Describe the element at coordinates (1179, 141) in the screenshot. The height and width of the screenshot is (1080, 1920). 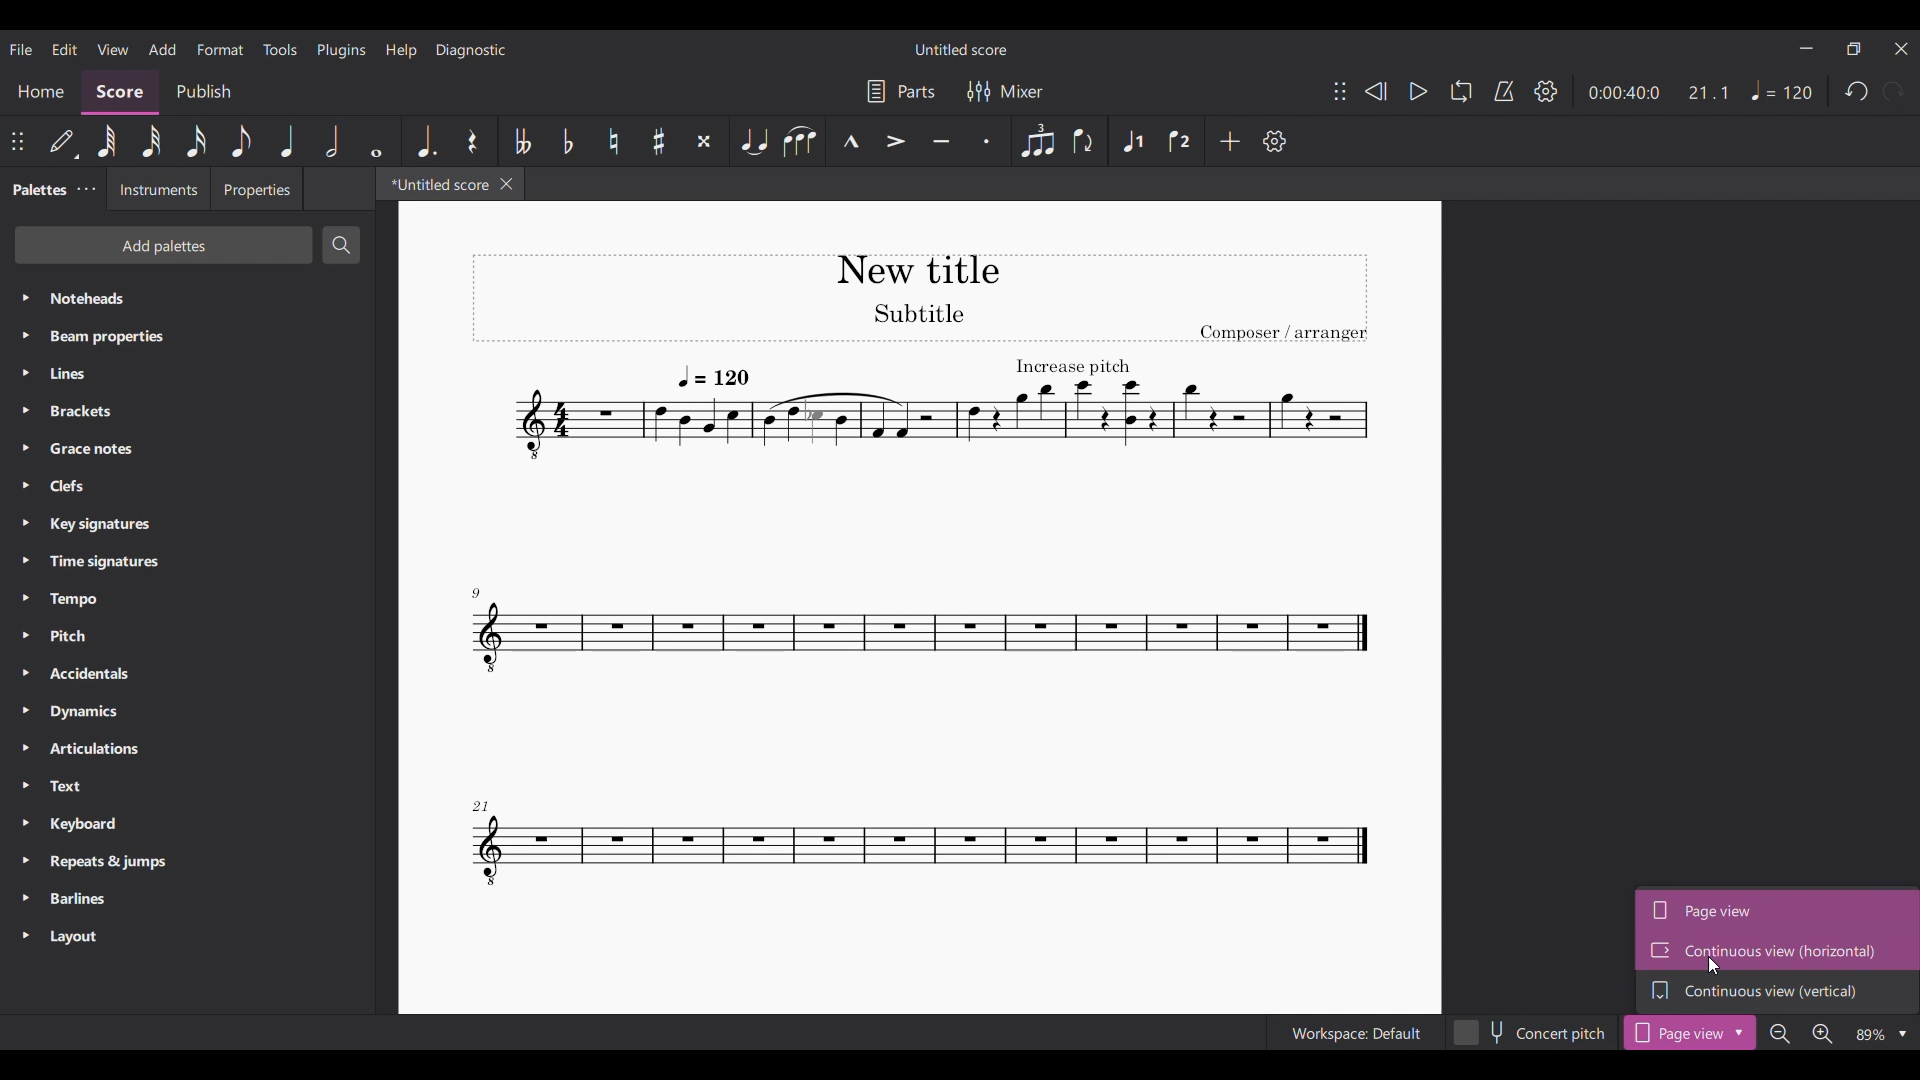
I see `Voice 2` at that location.